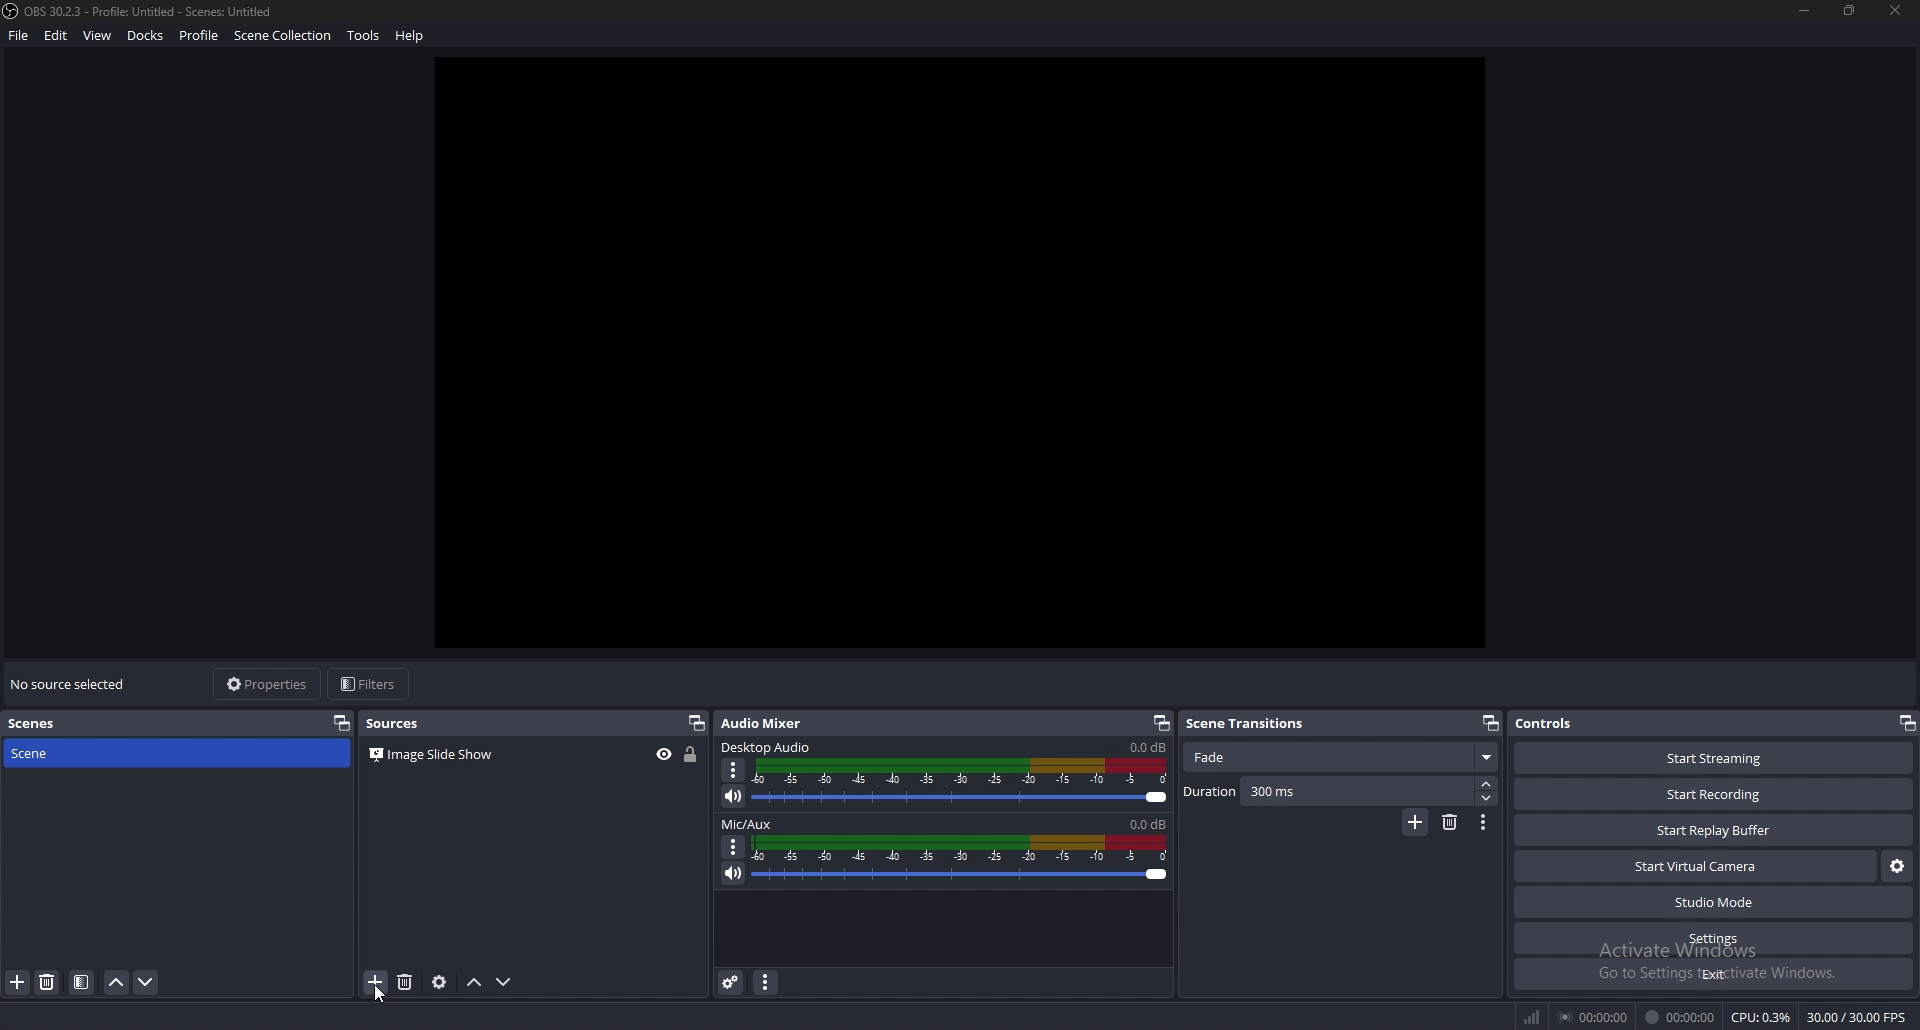  Describe the element at coordinates (55, 754) in the screenshot. I see `scene` at that location.